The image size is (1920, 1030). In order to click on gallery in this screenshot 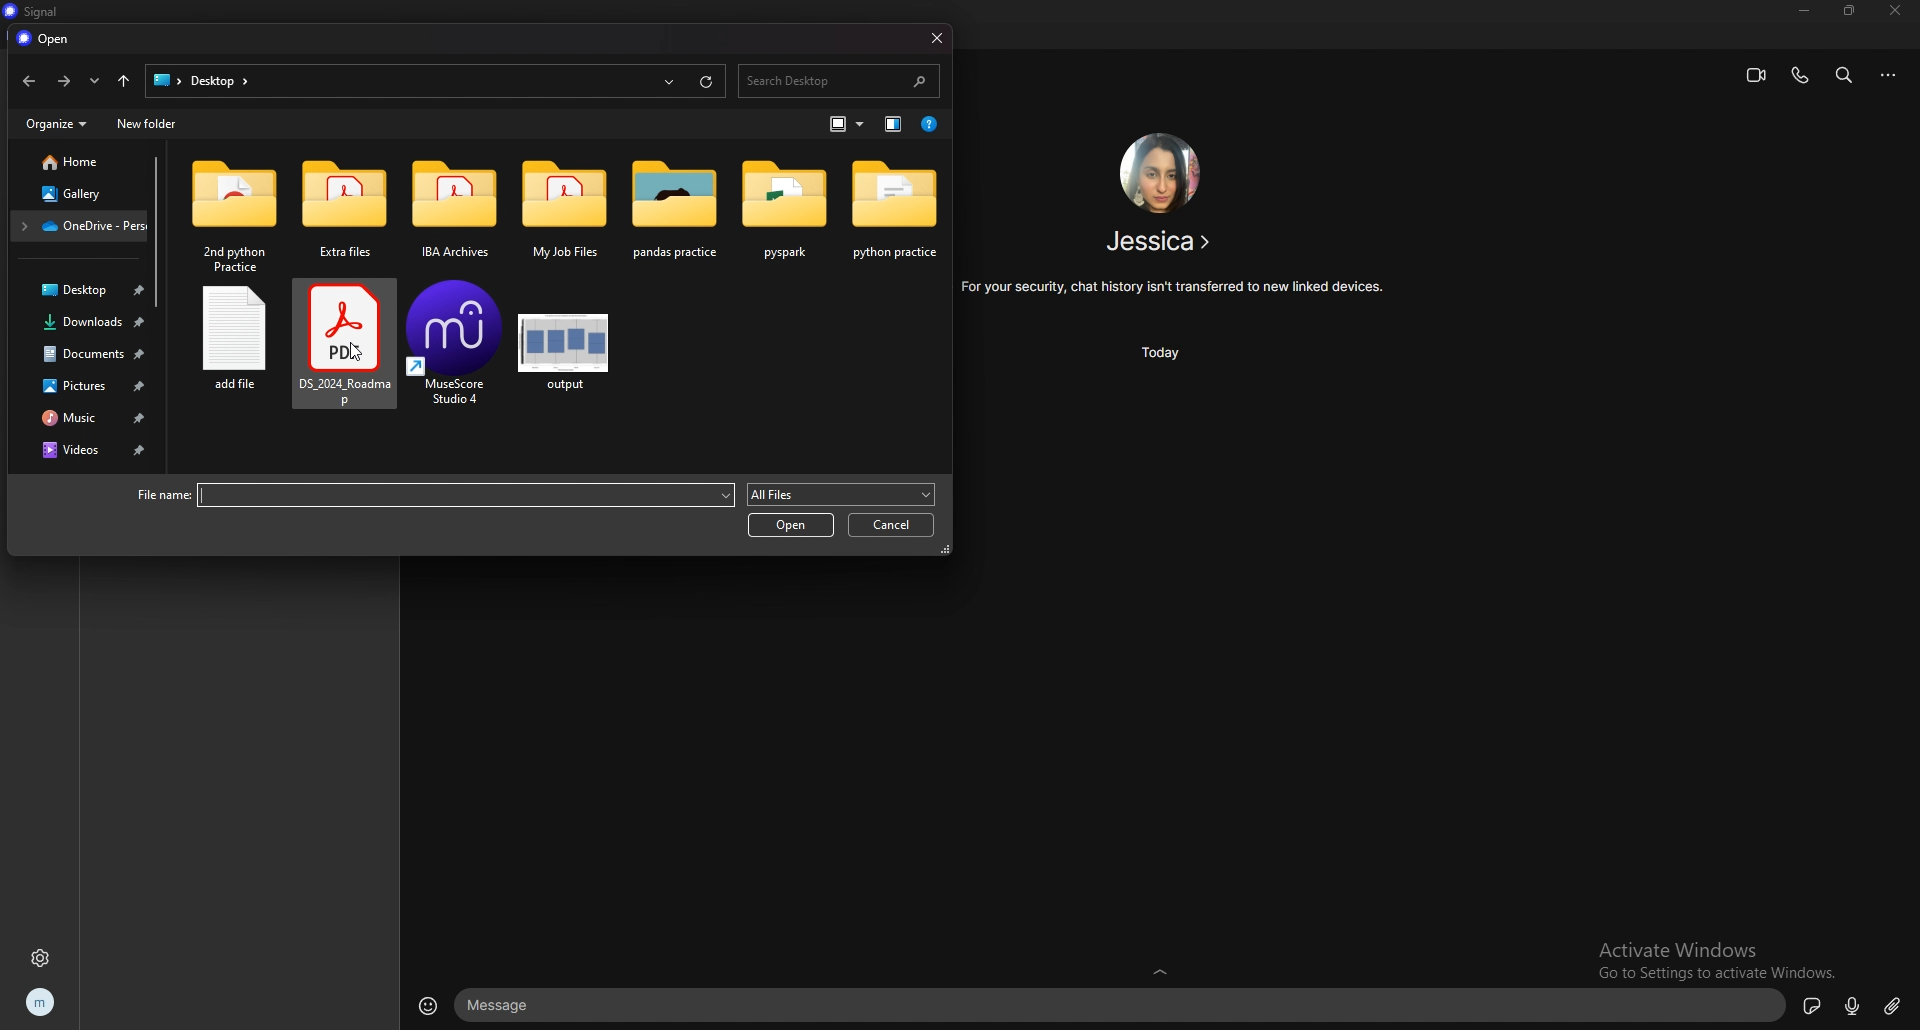, I will do `click(77, 195)`.